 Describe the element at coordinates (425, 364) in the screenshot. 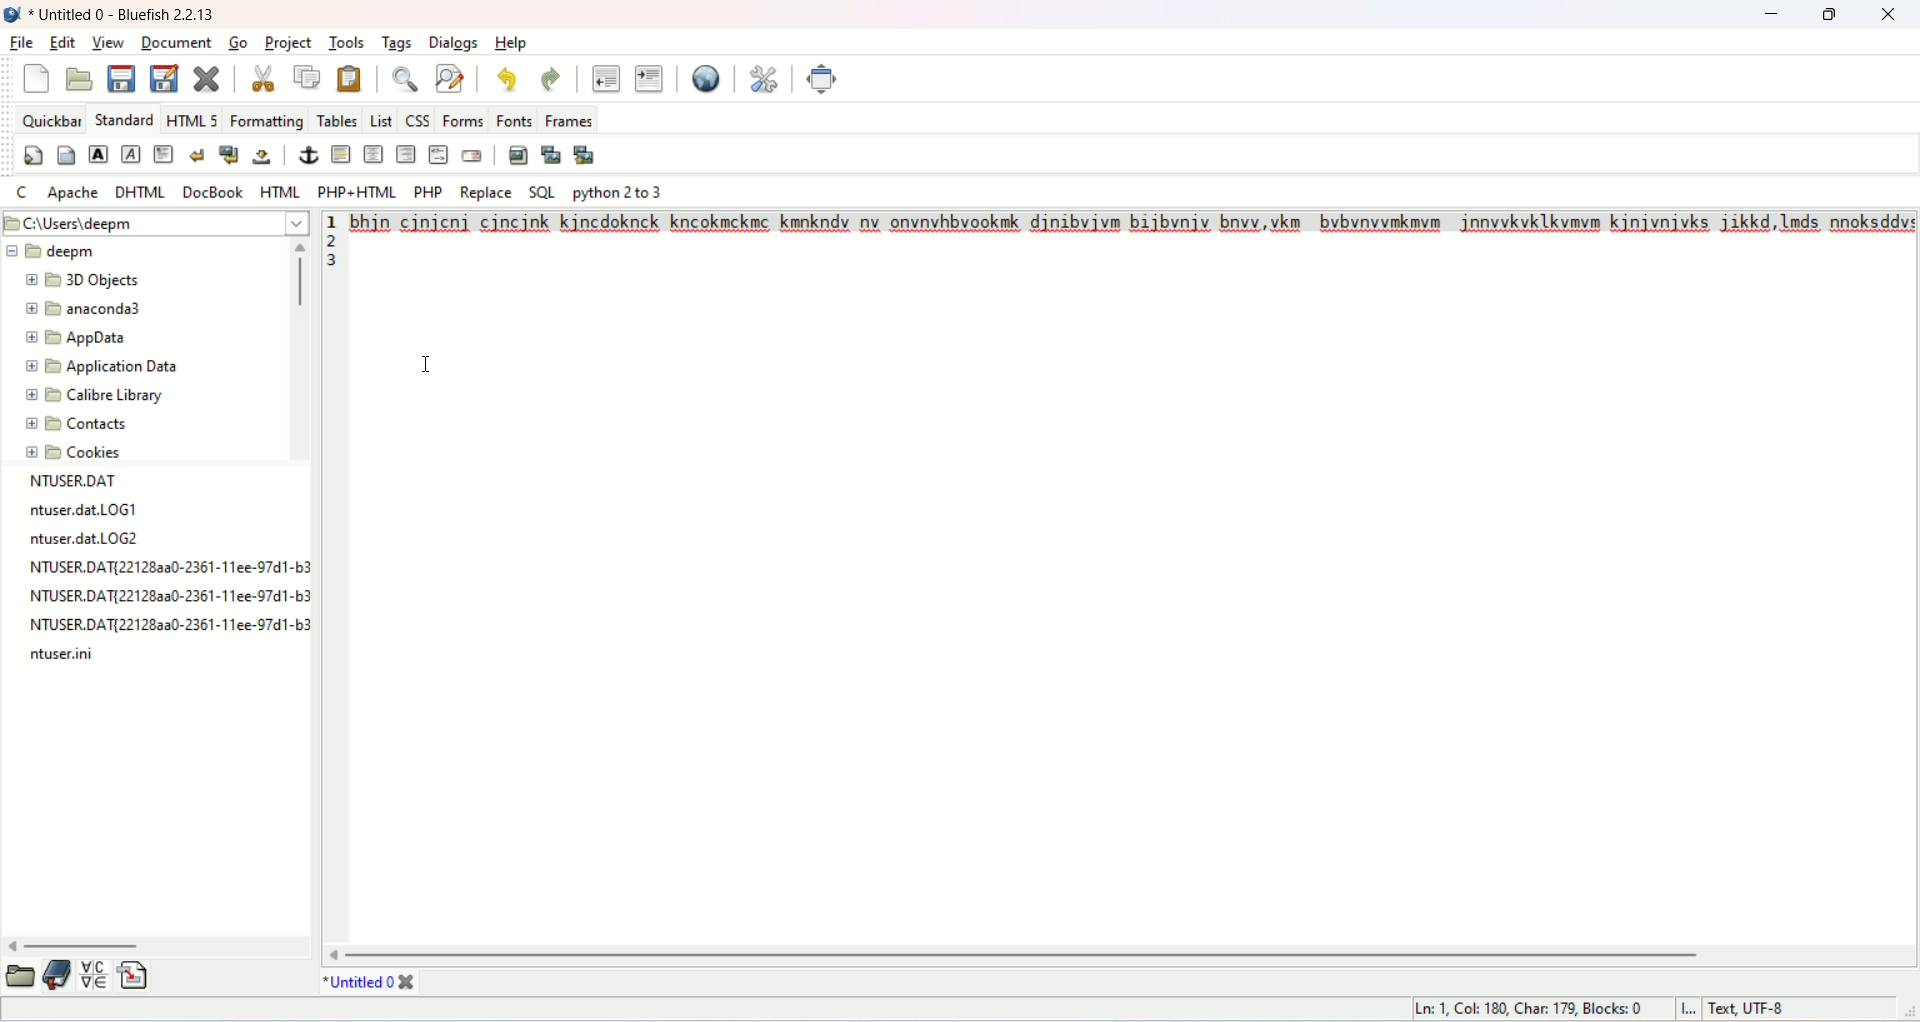

I see `Cursor` at that location.